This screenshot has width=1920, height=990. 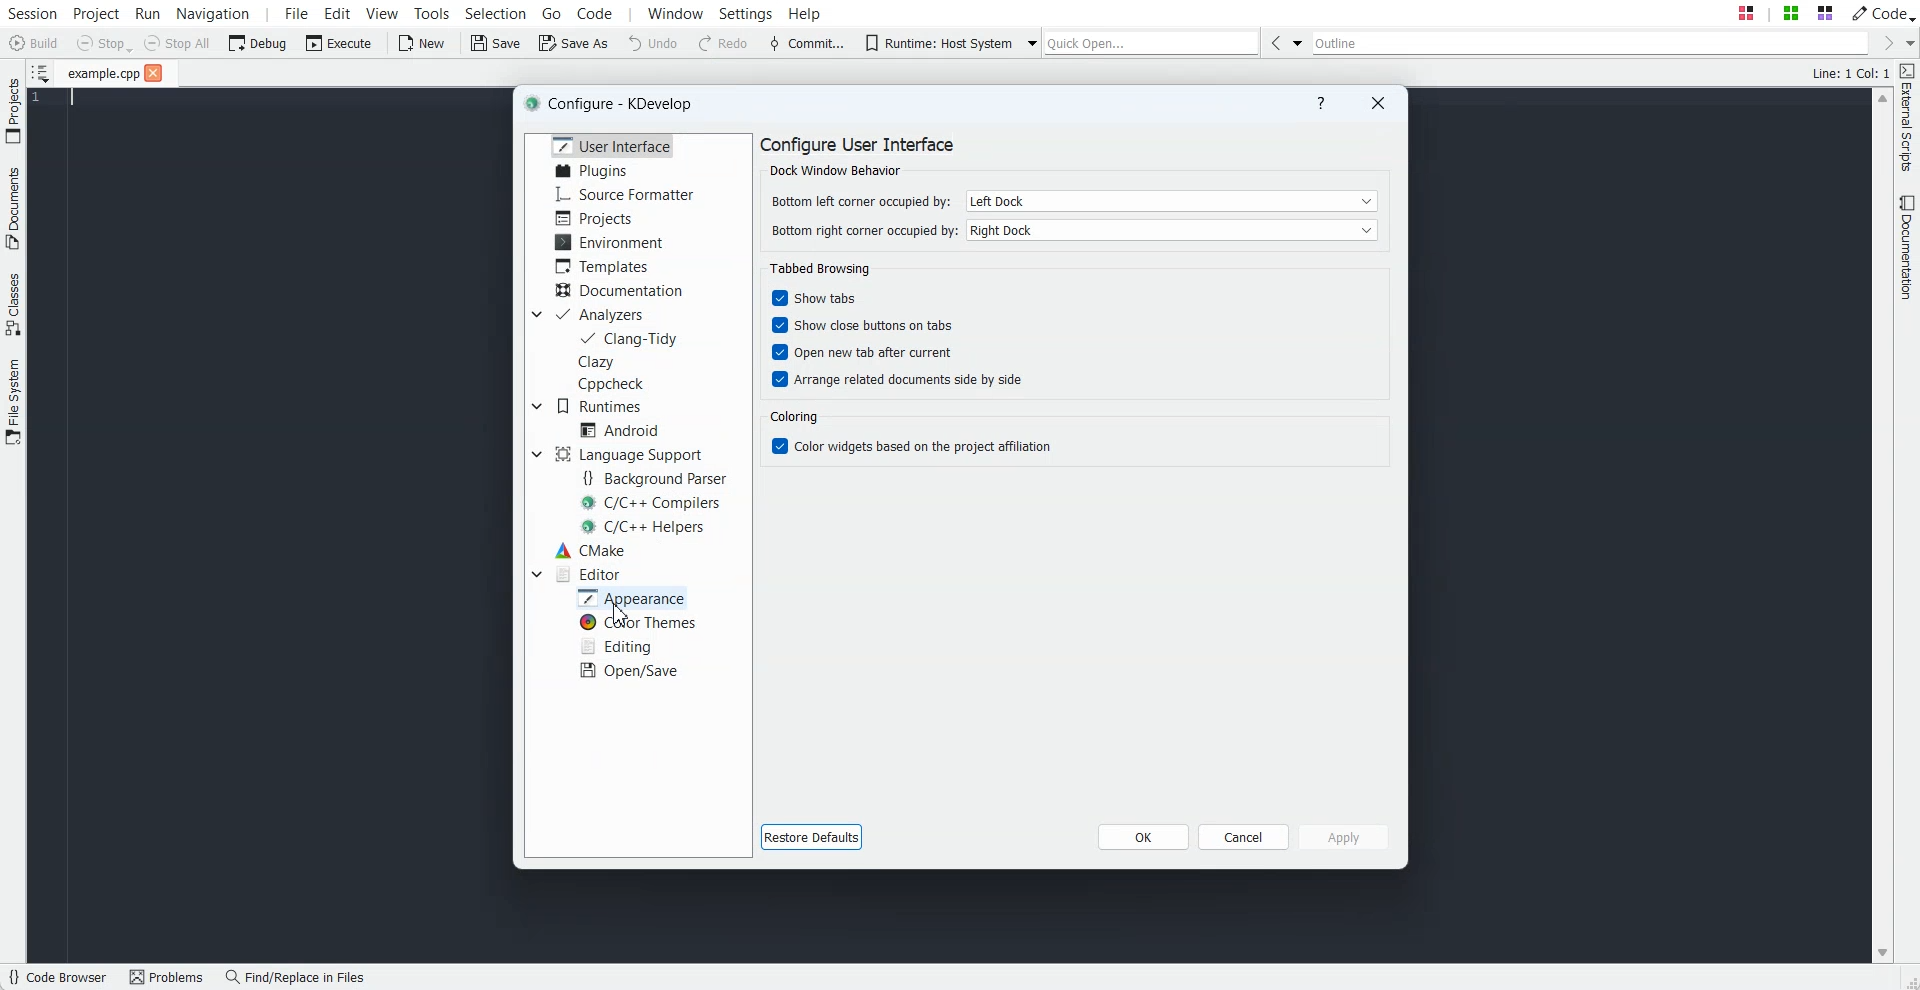 What do you see at coordinates (154, 72) in the screenshot?
I see `Close` at bounding box center [154, 72].